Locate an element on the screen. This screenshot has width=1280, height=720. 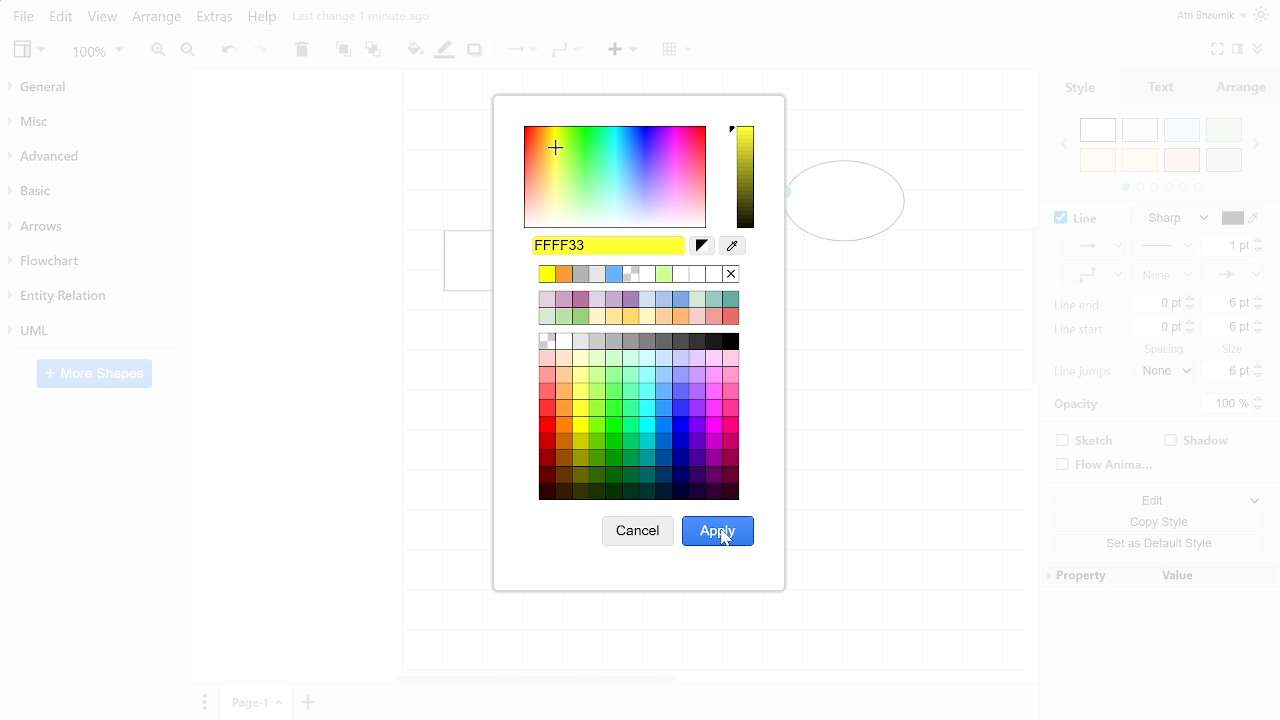
Cursor is located at coordinates (727, 545).